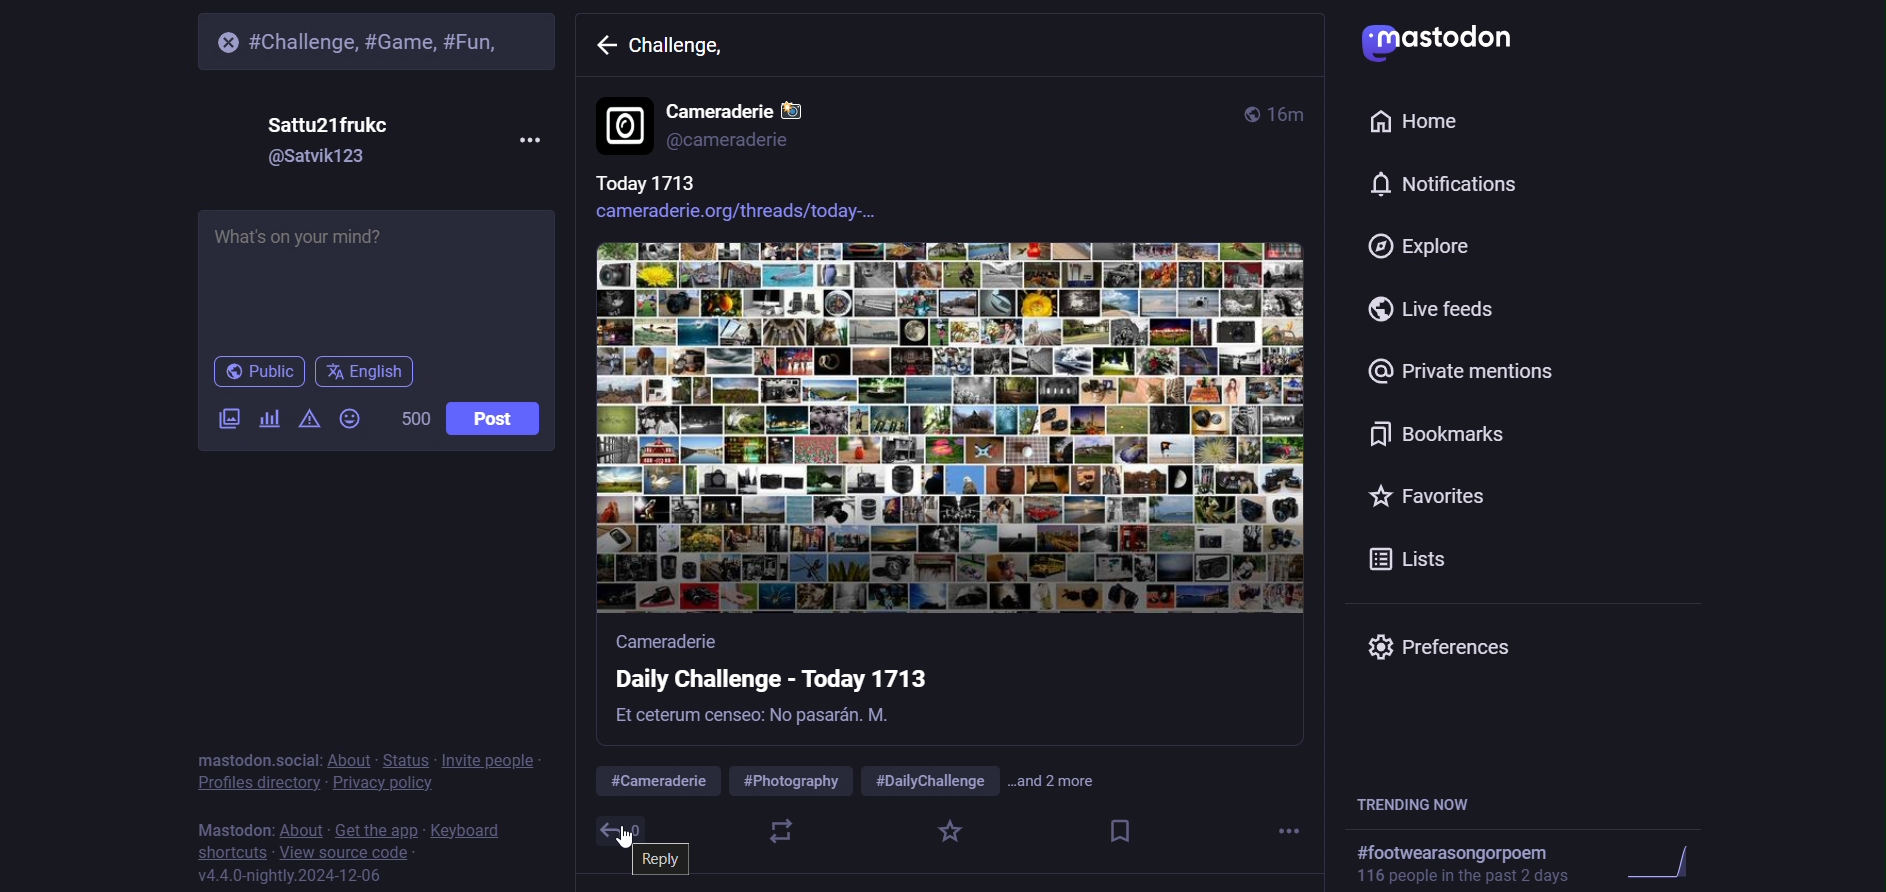 The width and height of the screenshot is (1886, 892). I want to click on image/video, so click(219, 420).